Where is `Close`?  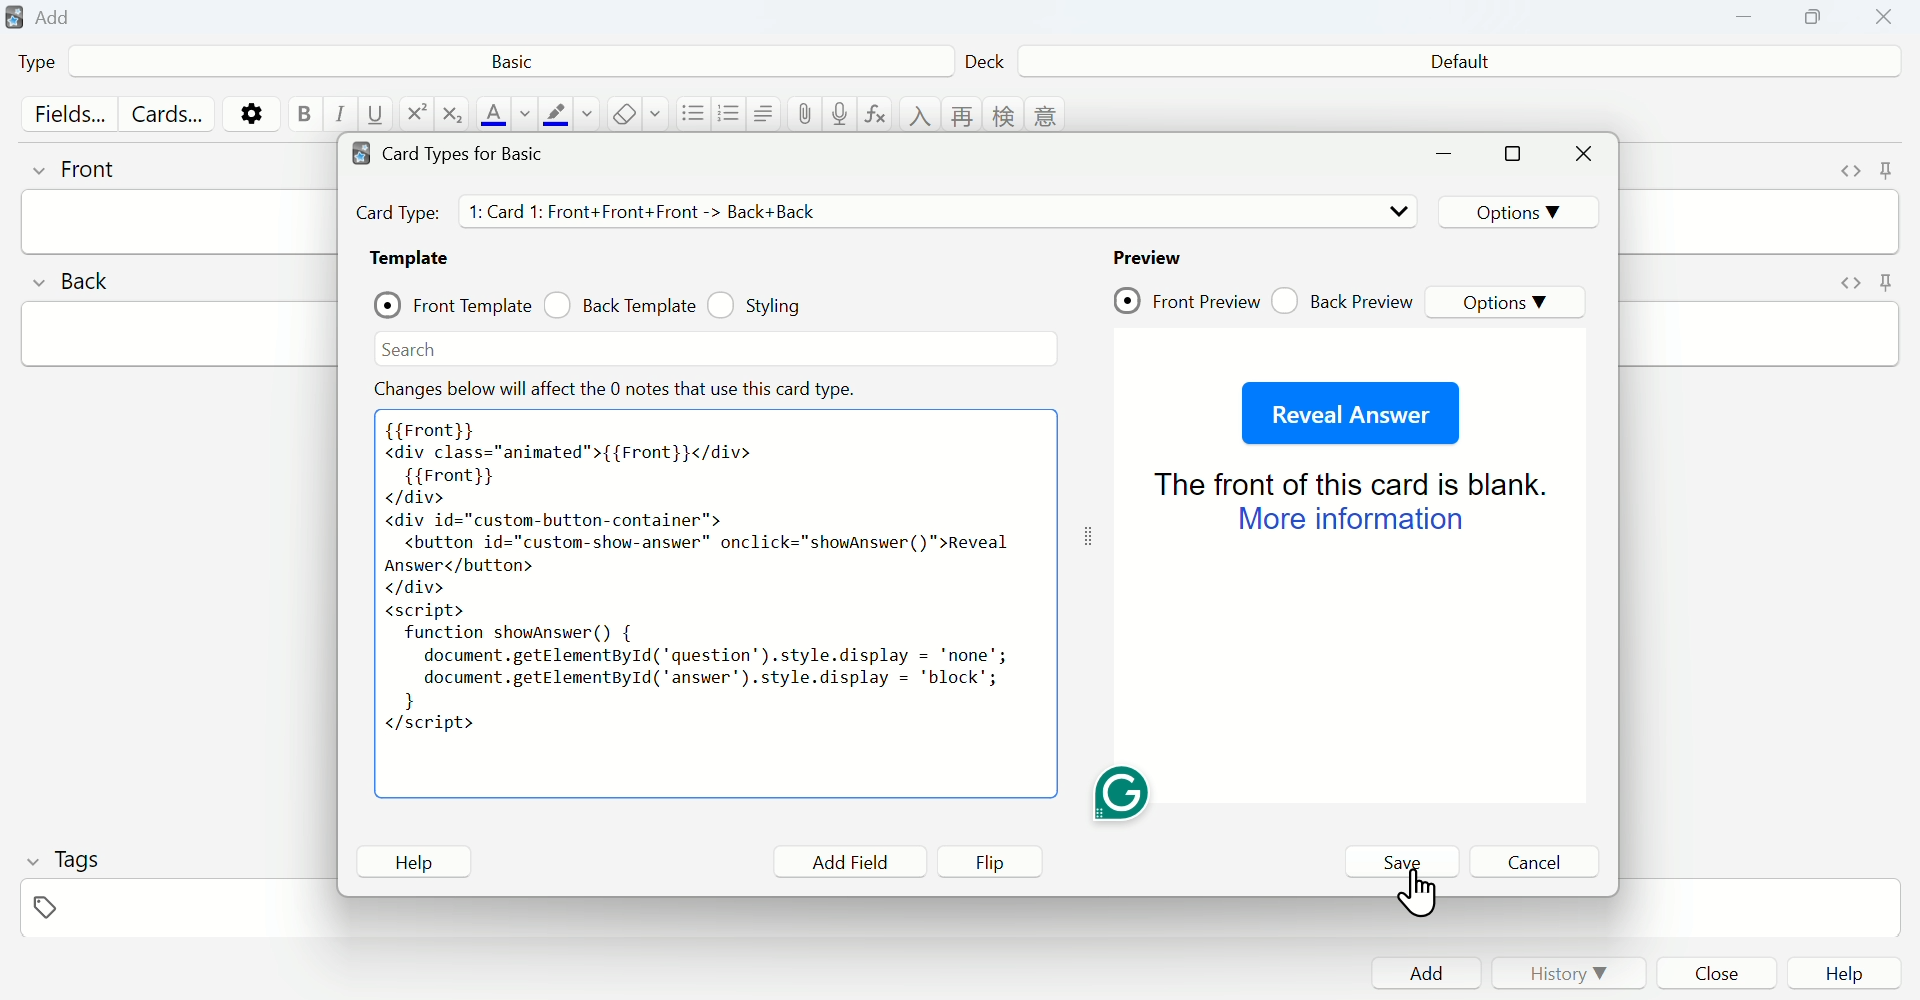 Close is located at coordinates (1715, 973).